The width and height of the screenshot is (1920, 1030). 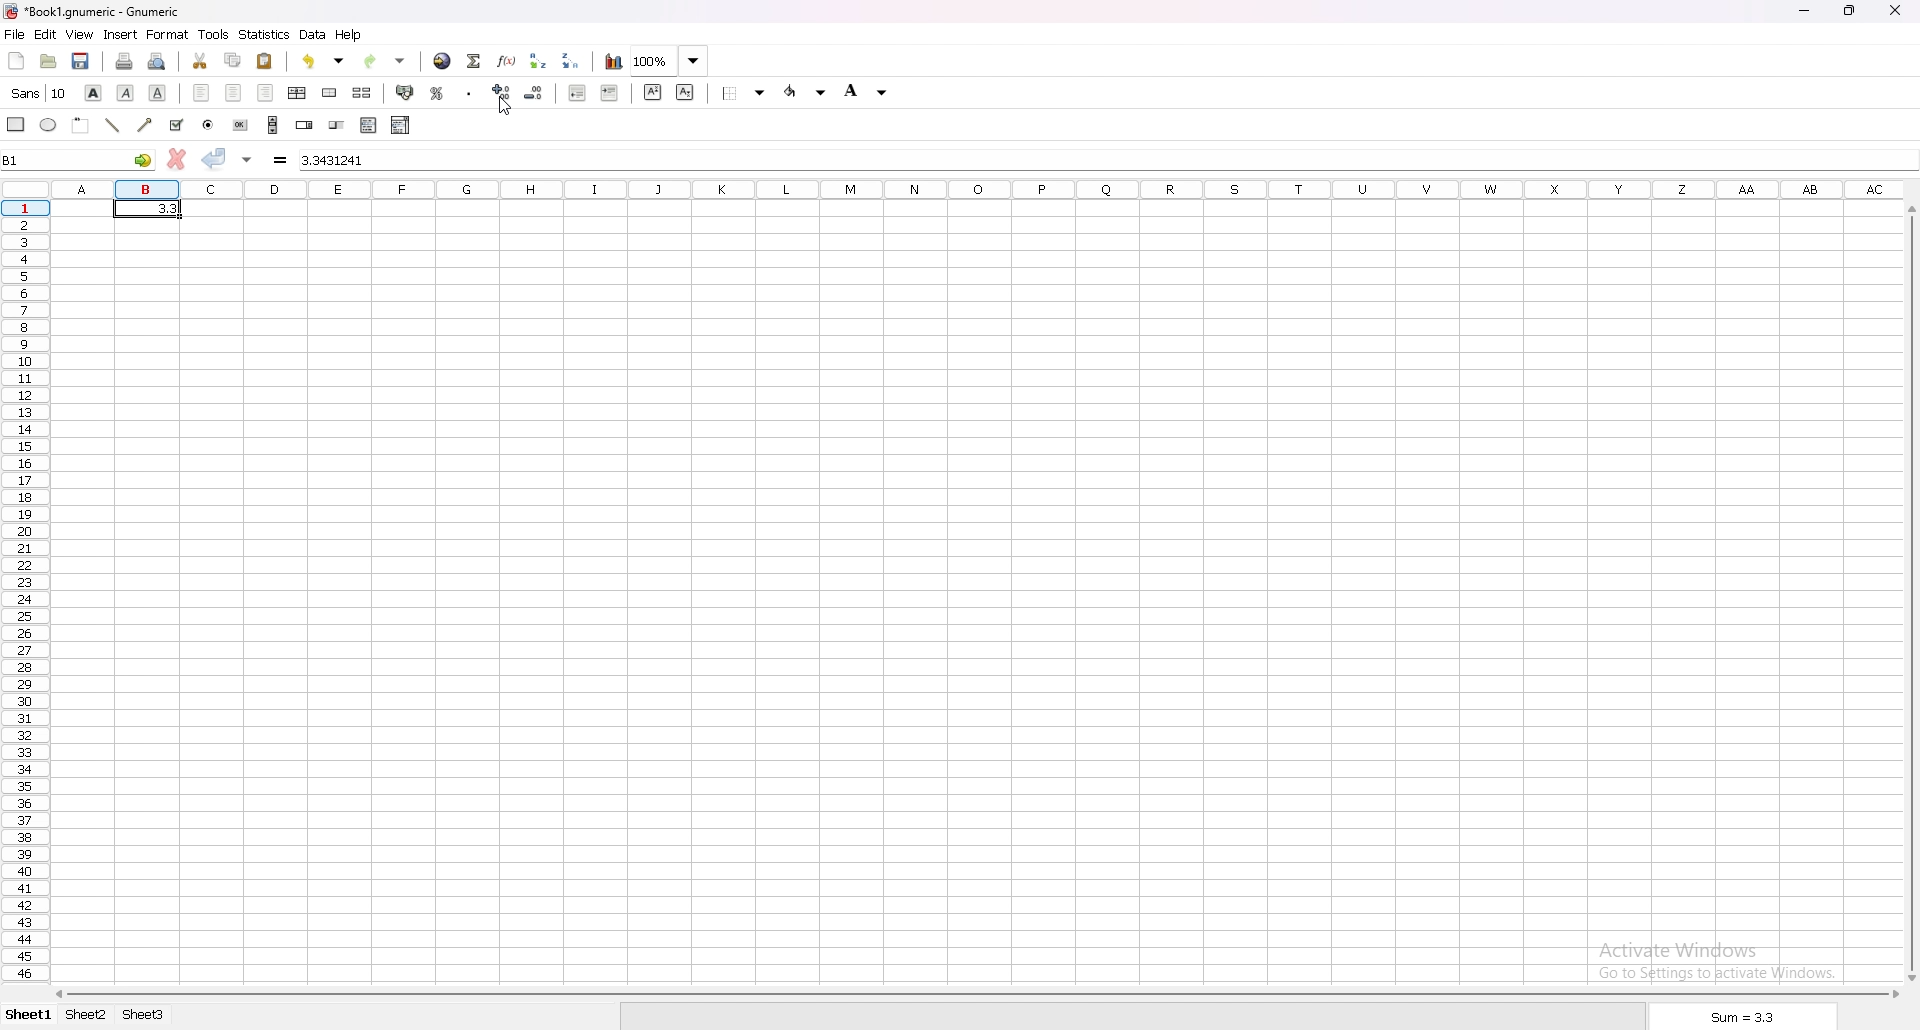 I want to click on superscript, so click(x=653, y=92).